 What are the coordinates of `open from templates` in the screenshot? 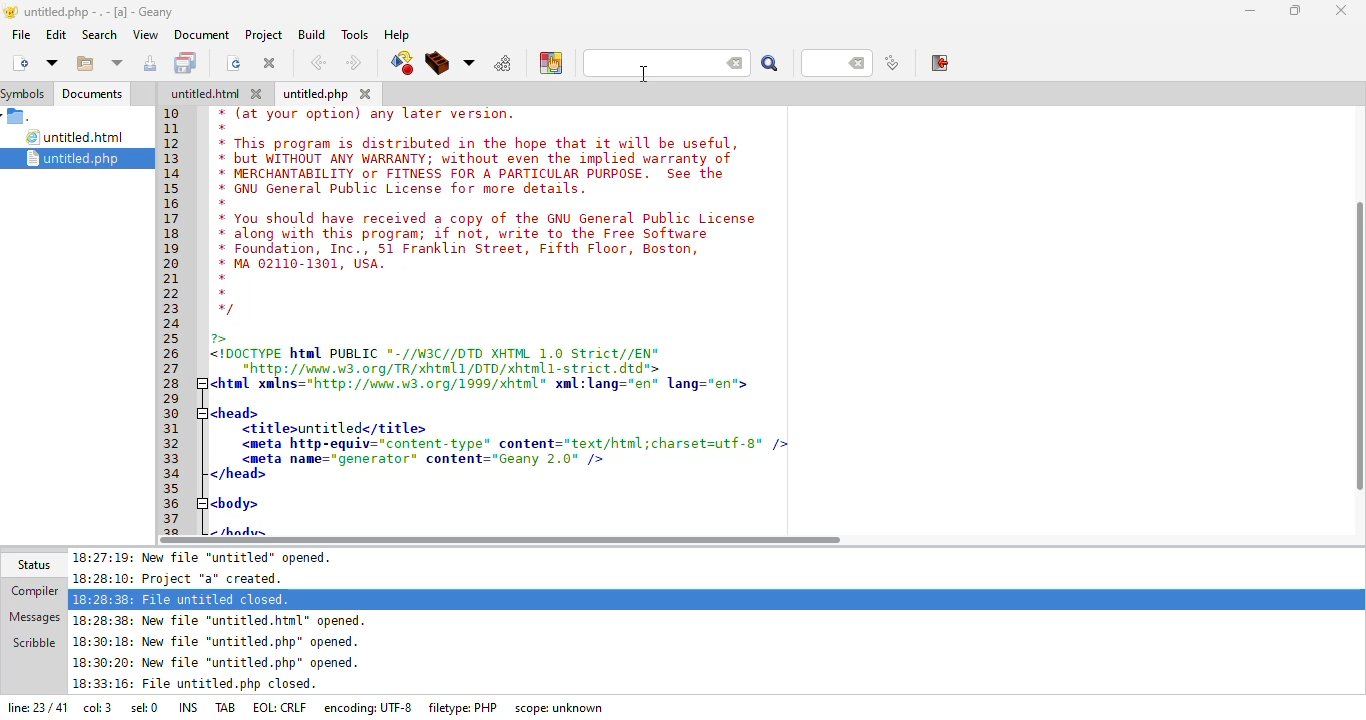 It's located at (52, 62).